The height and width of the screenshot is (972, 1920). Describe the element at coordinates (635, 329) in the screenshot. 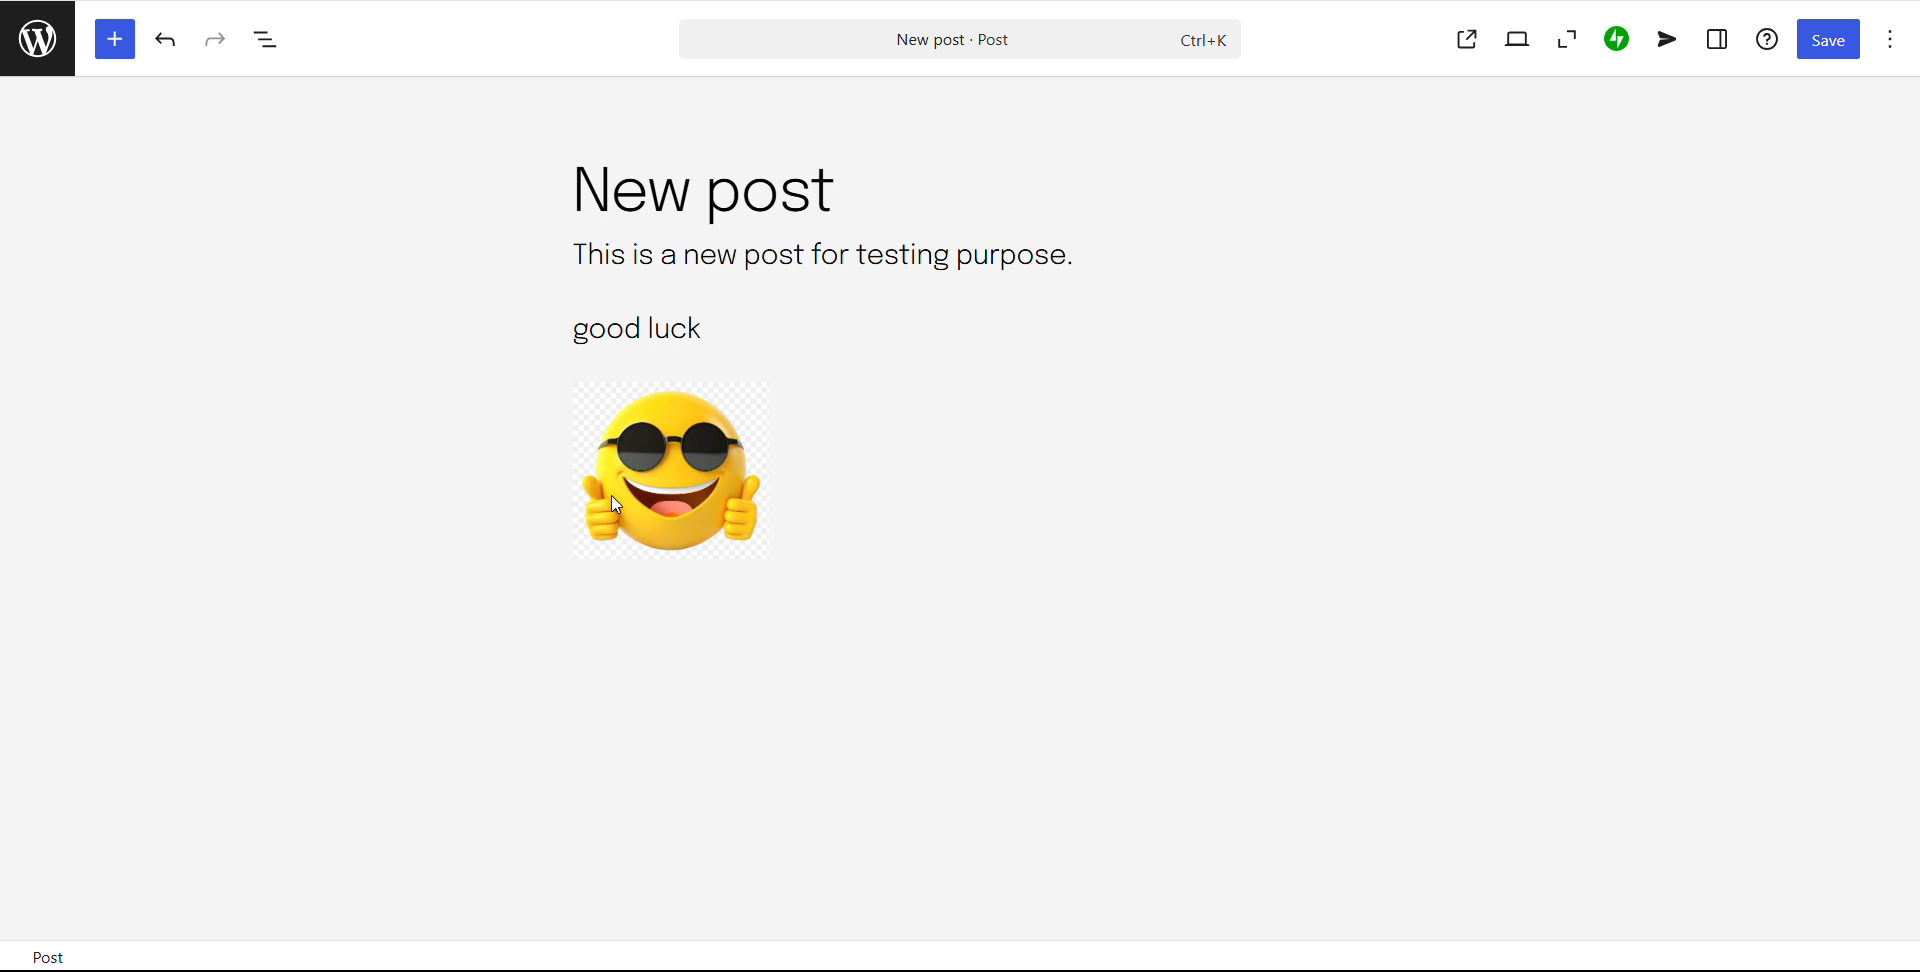

I see `text block 2` at that location.